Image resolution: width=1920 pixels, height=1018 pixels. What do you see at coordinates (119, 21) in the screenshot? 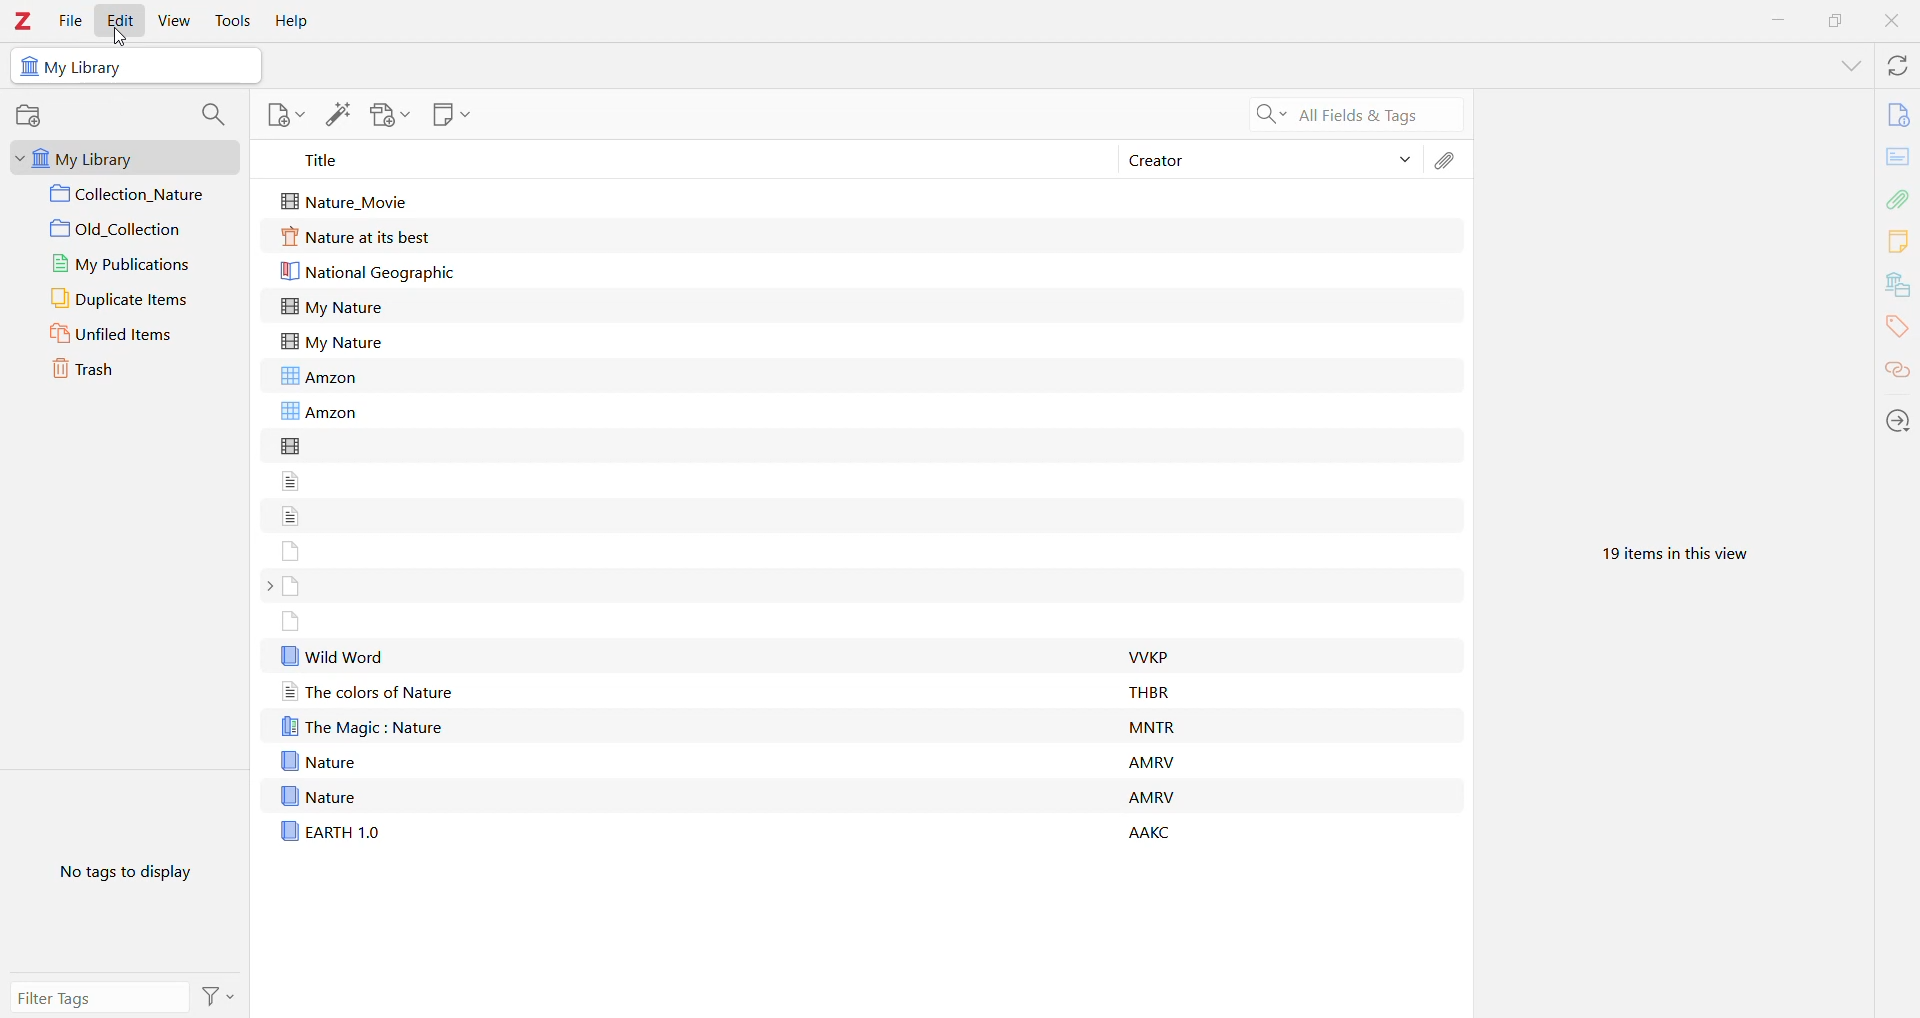
I see `Edit` at bounding box center [119, 21].